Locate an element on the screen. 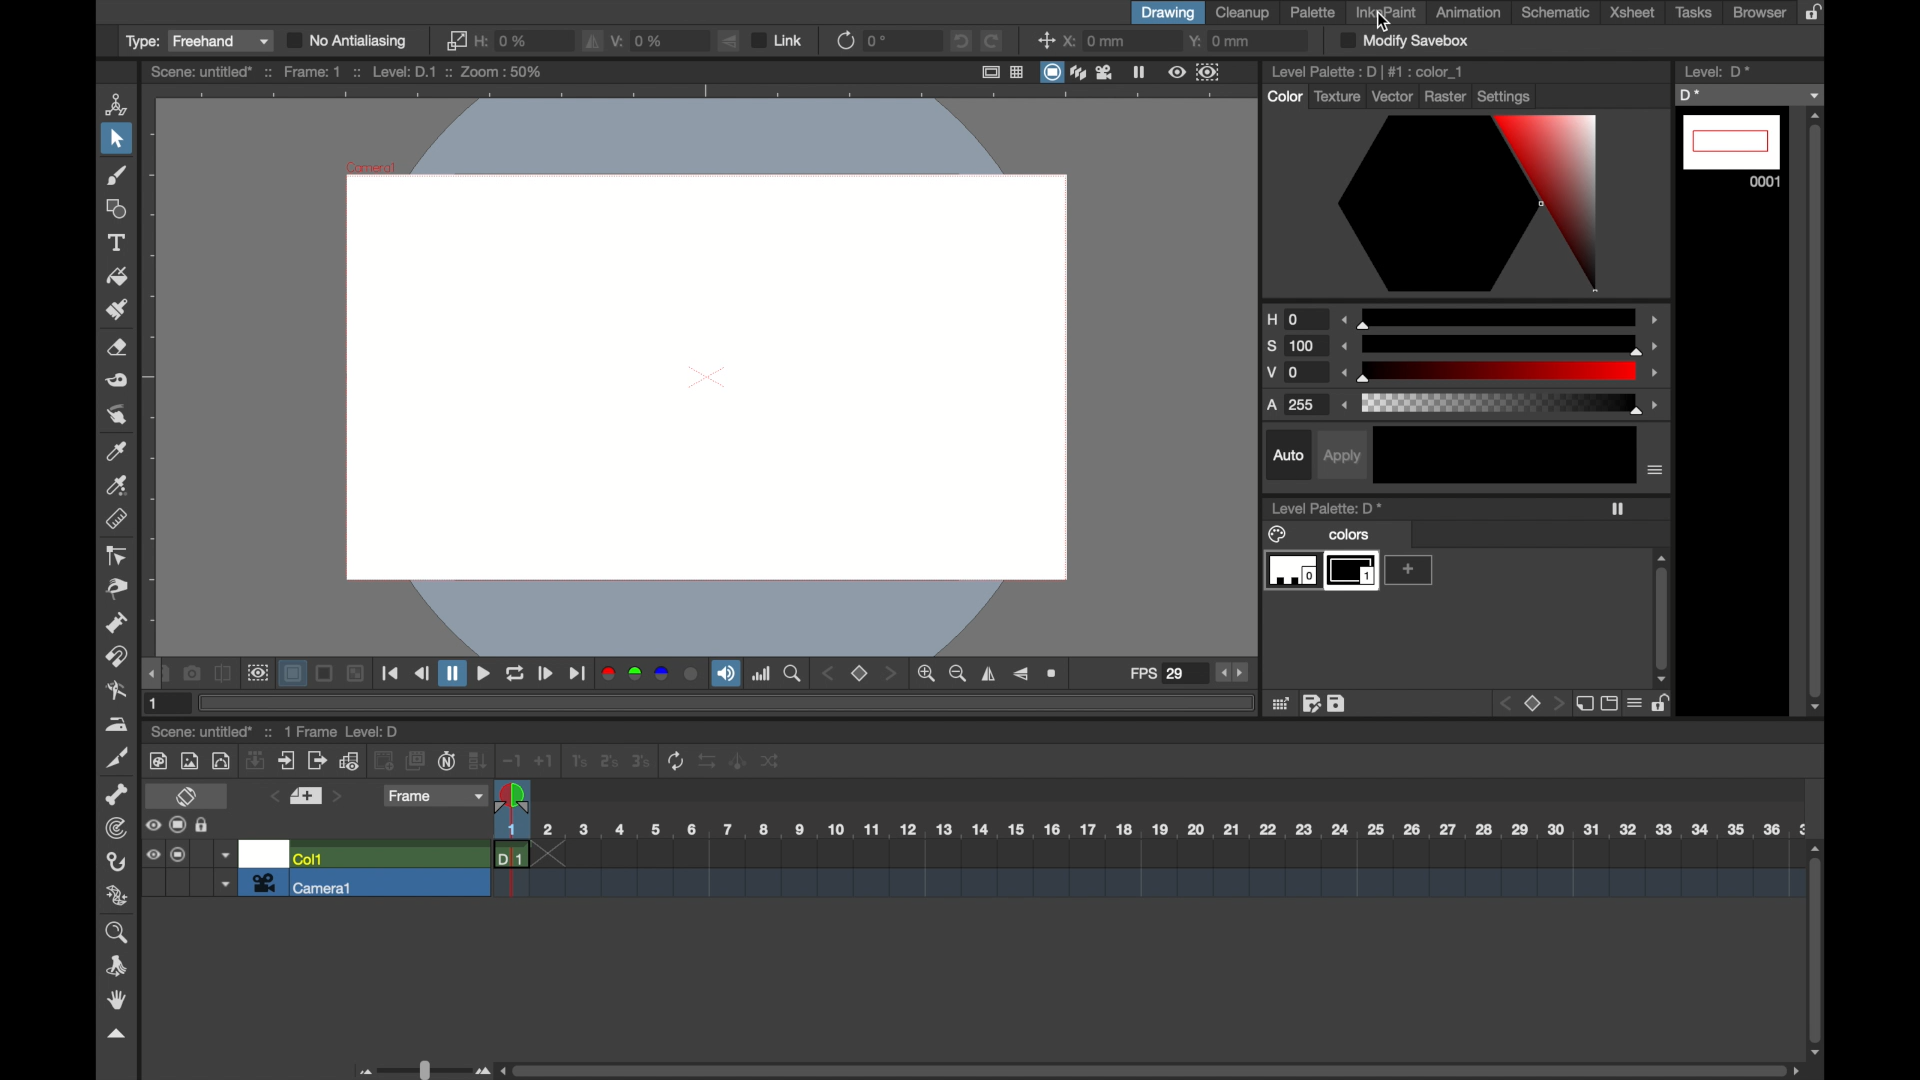 The height and width of the screenshot is (1080, 1920). scroll box is located at coordinates (1662, 620).